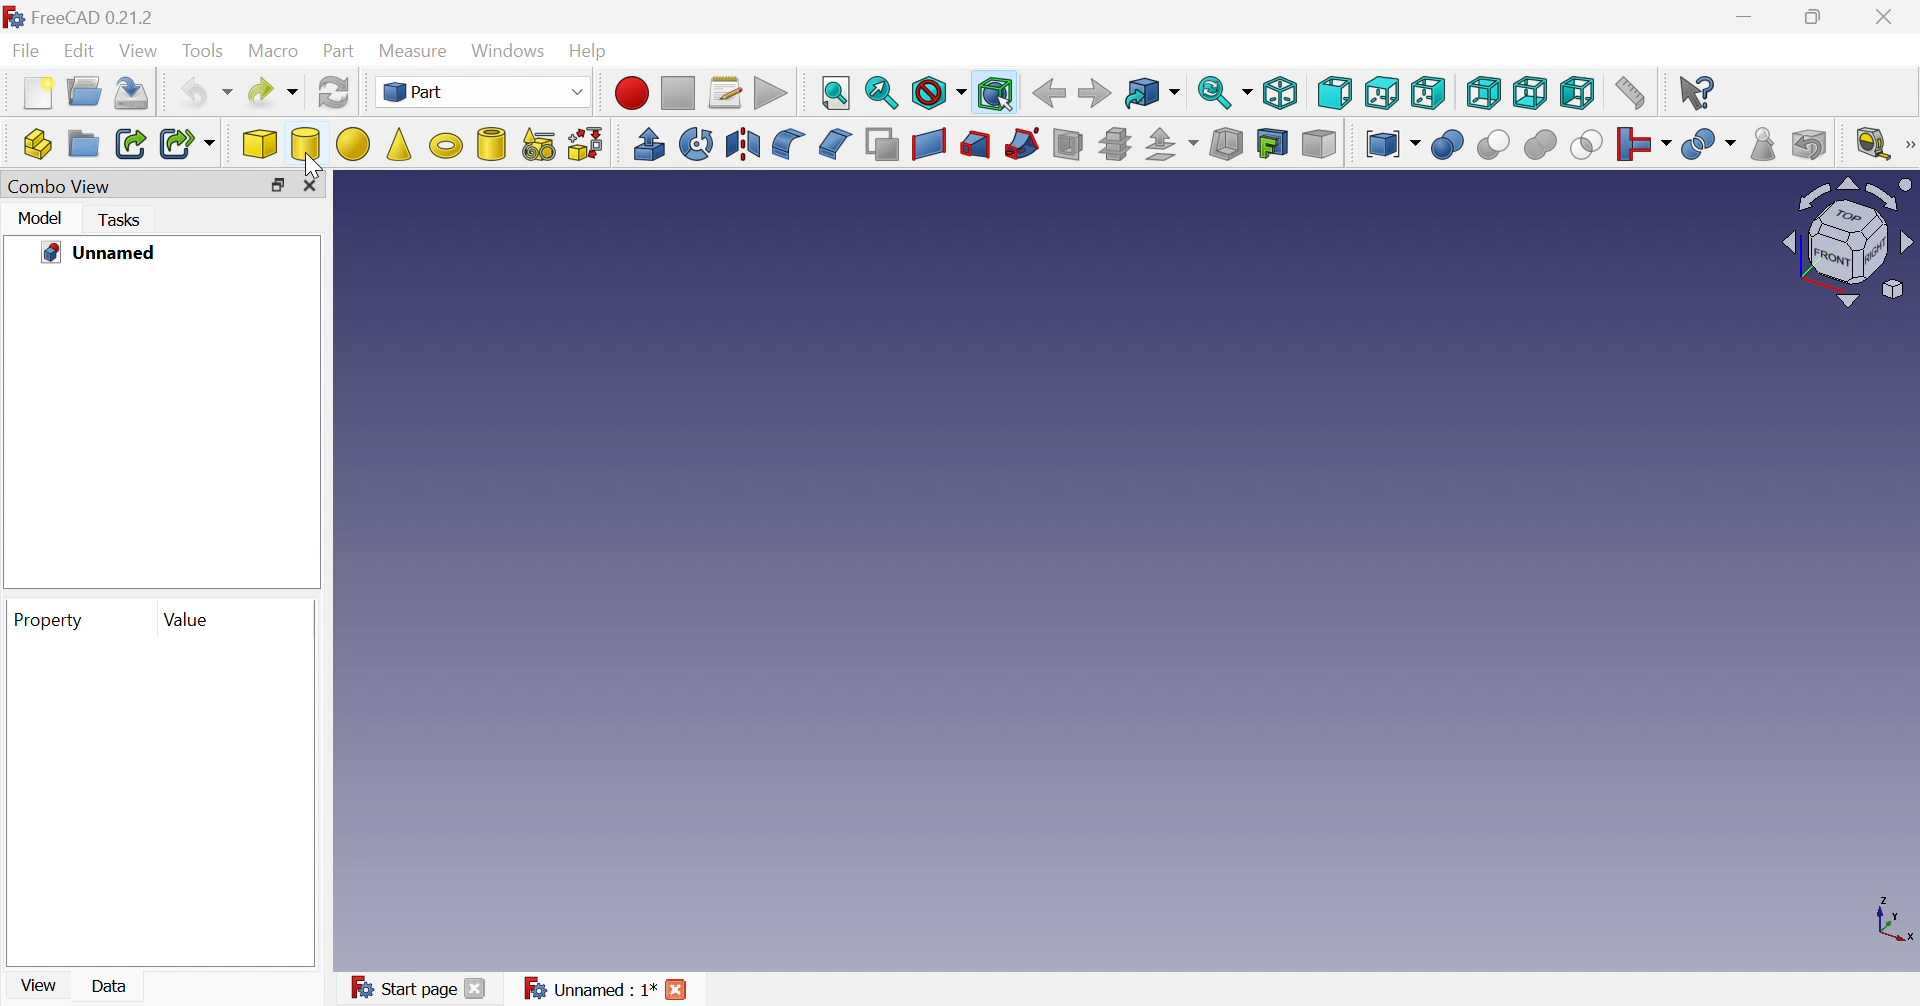 The width and height of the screenshot is (1920, 1006). Describe the element at coordinates (1747, 19) in the screenshot. I see `Minimize` at that location.